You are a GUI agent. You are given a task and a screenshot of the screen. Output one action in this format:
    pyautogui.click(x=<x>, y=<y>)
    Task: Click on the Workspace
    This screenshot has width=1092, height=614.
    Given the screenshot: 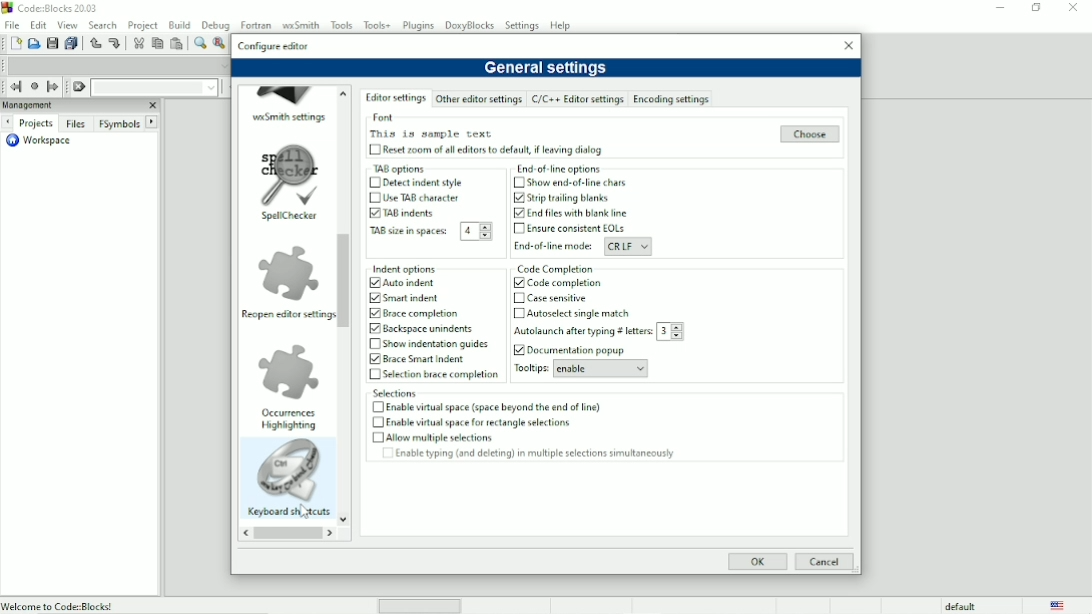 What is the action you would take?
    pyautogui.click(x=43, y=142)
    